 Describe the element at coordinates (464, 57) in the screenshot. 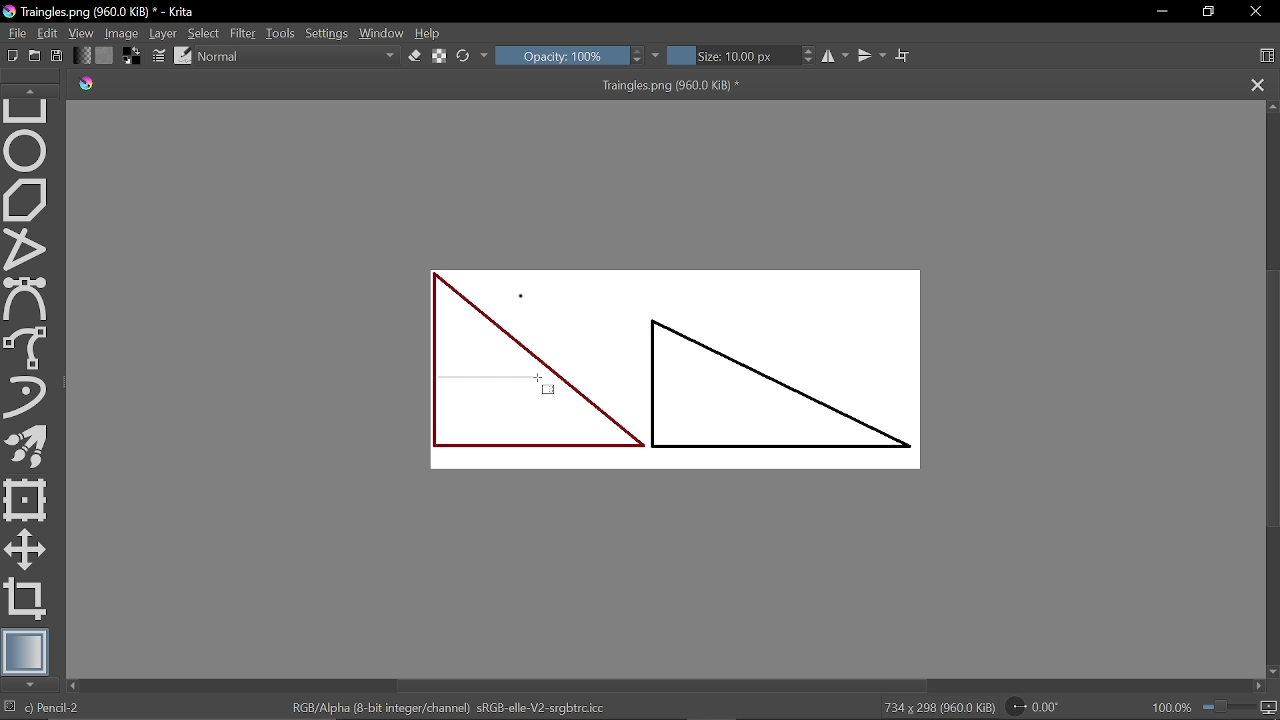

I see `Reload original preset` at that location.